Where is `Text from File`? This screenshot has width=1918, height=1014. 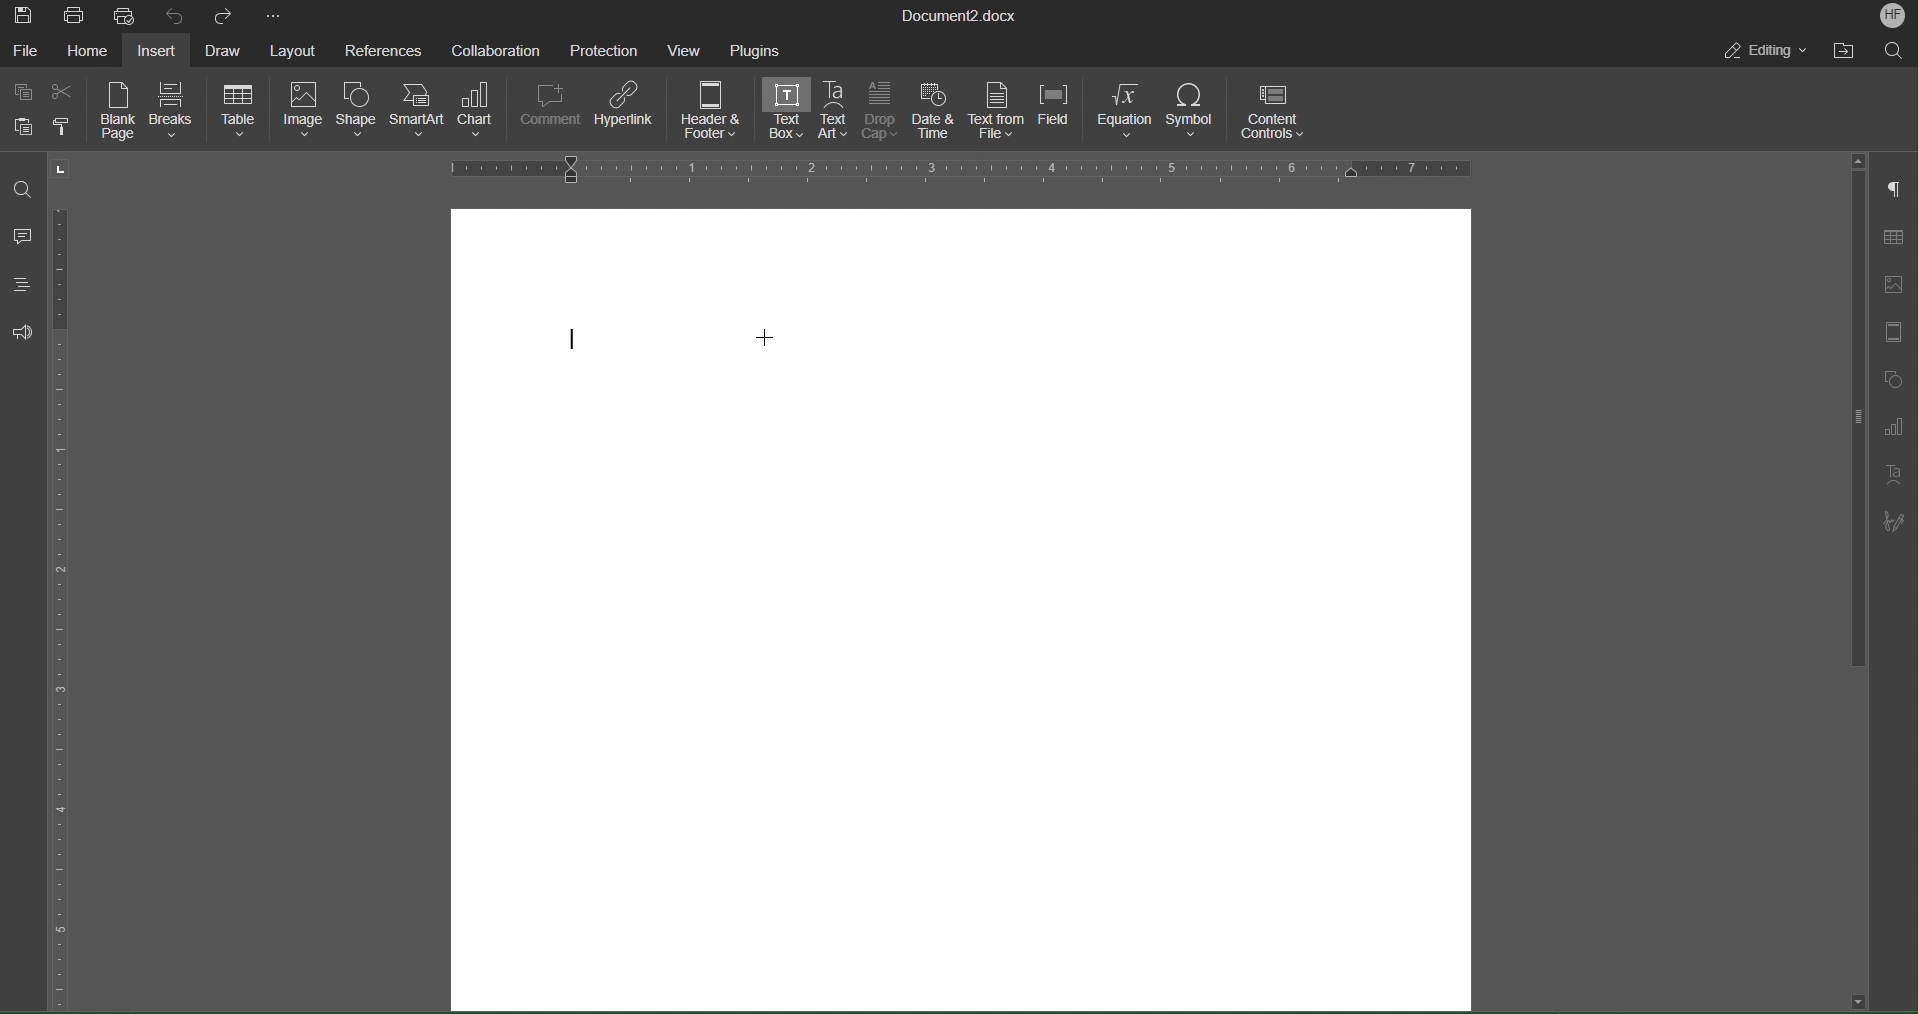
Text from File is located at coordinates (995, 111).